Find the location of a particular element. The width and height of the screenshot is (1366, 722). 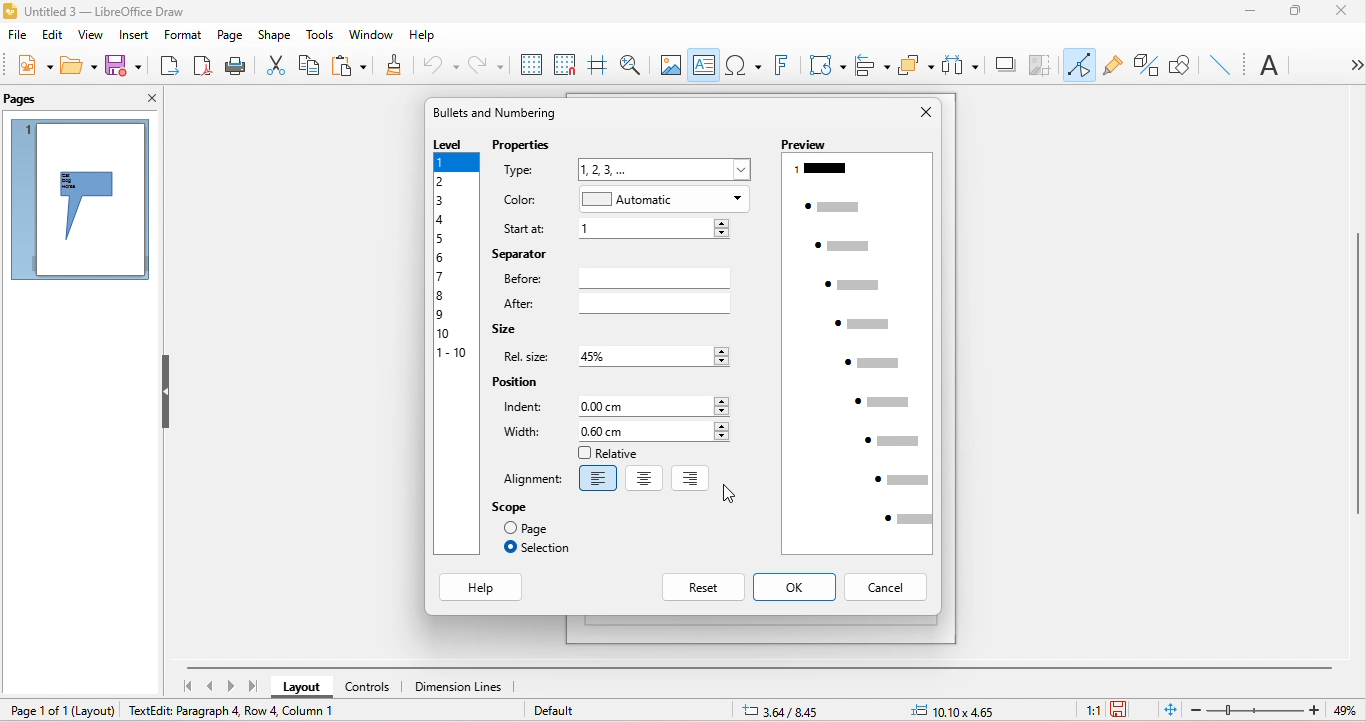

49% is located at coordinates (1347, 711).